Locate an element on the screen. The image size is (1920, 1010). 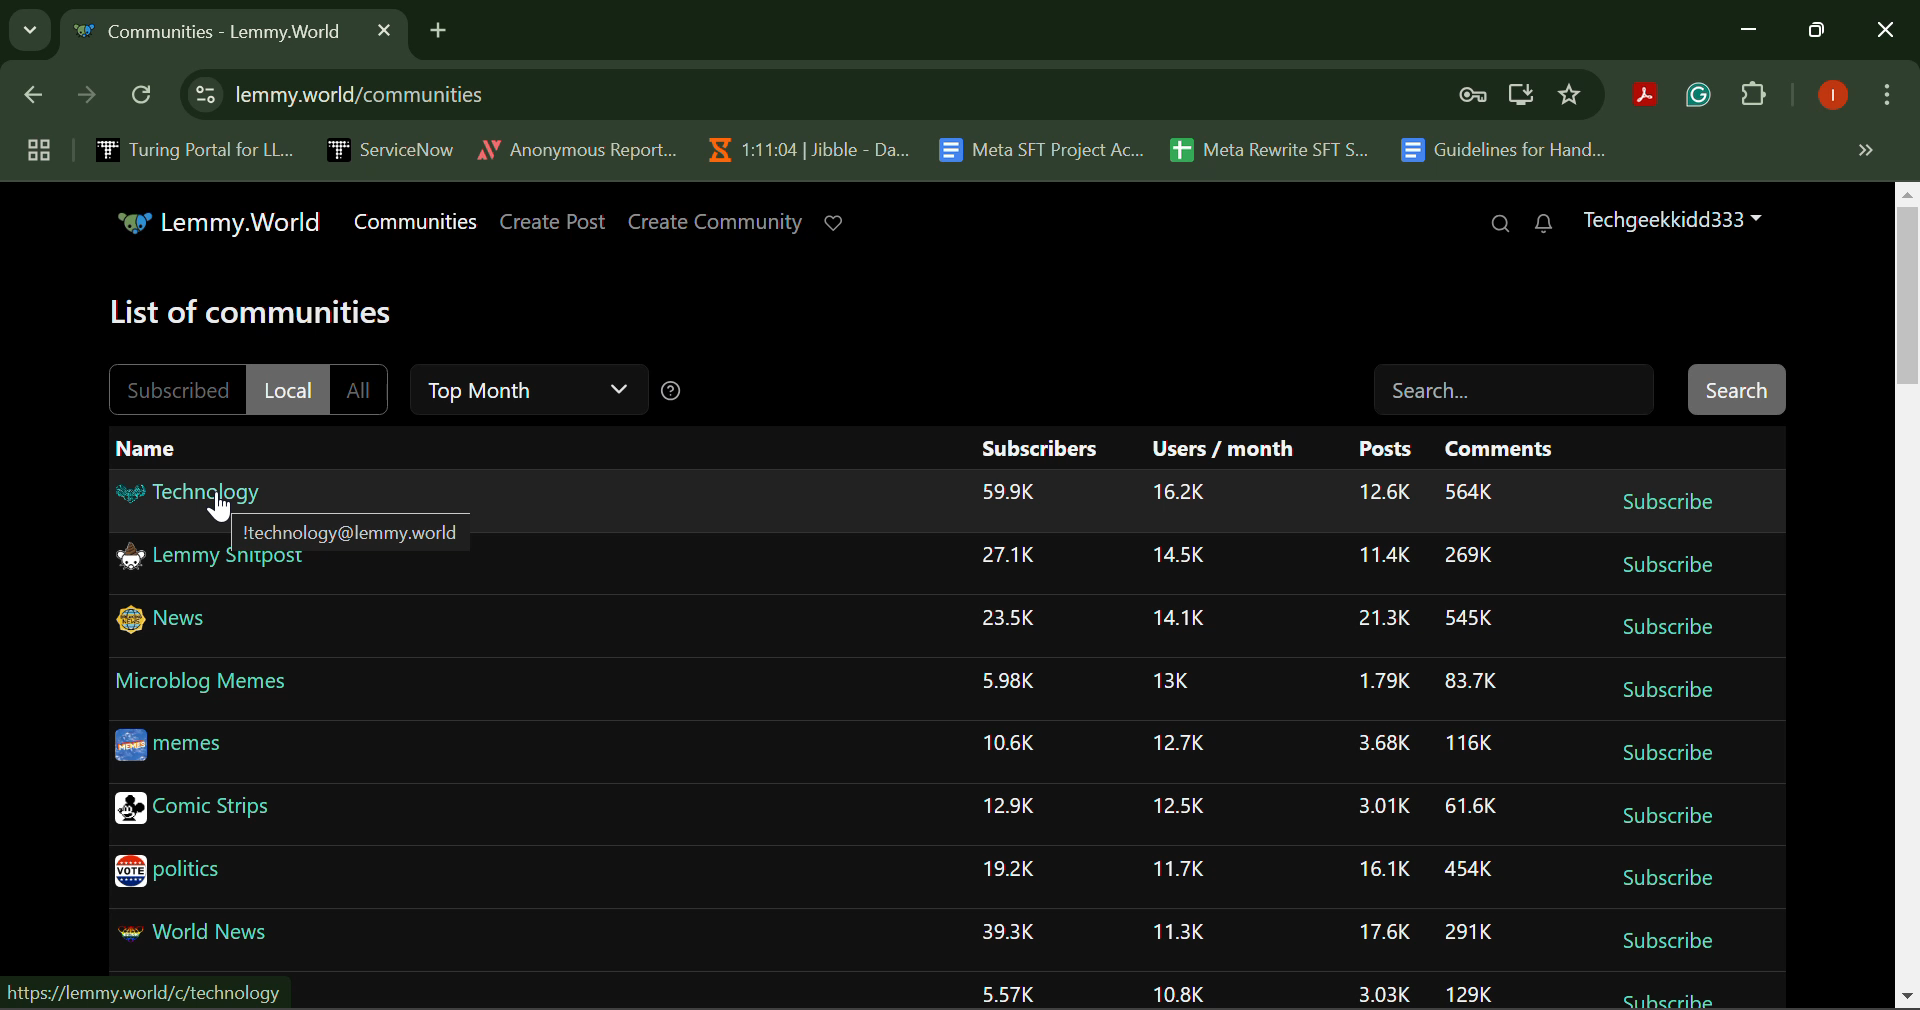
Subscribe Button is located at coordinates (1675, 993).